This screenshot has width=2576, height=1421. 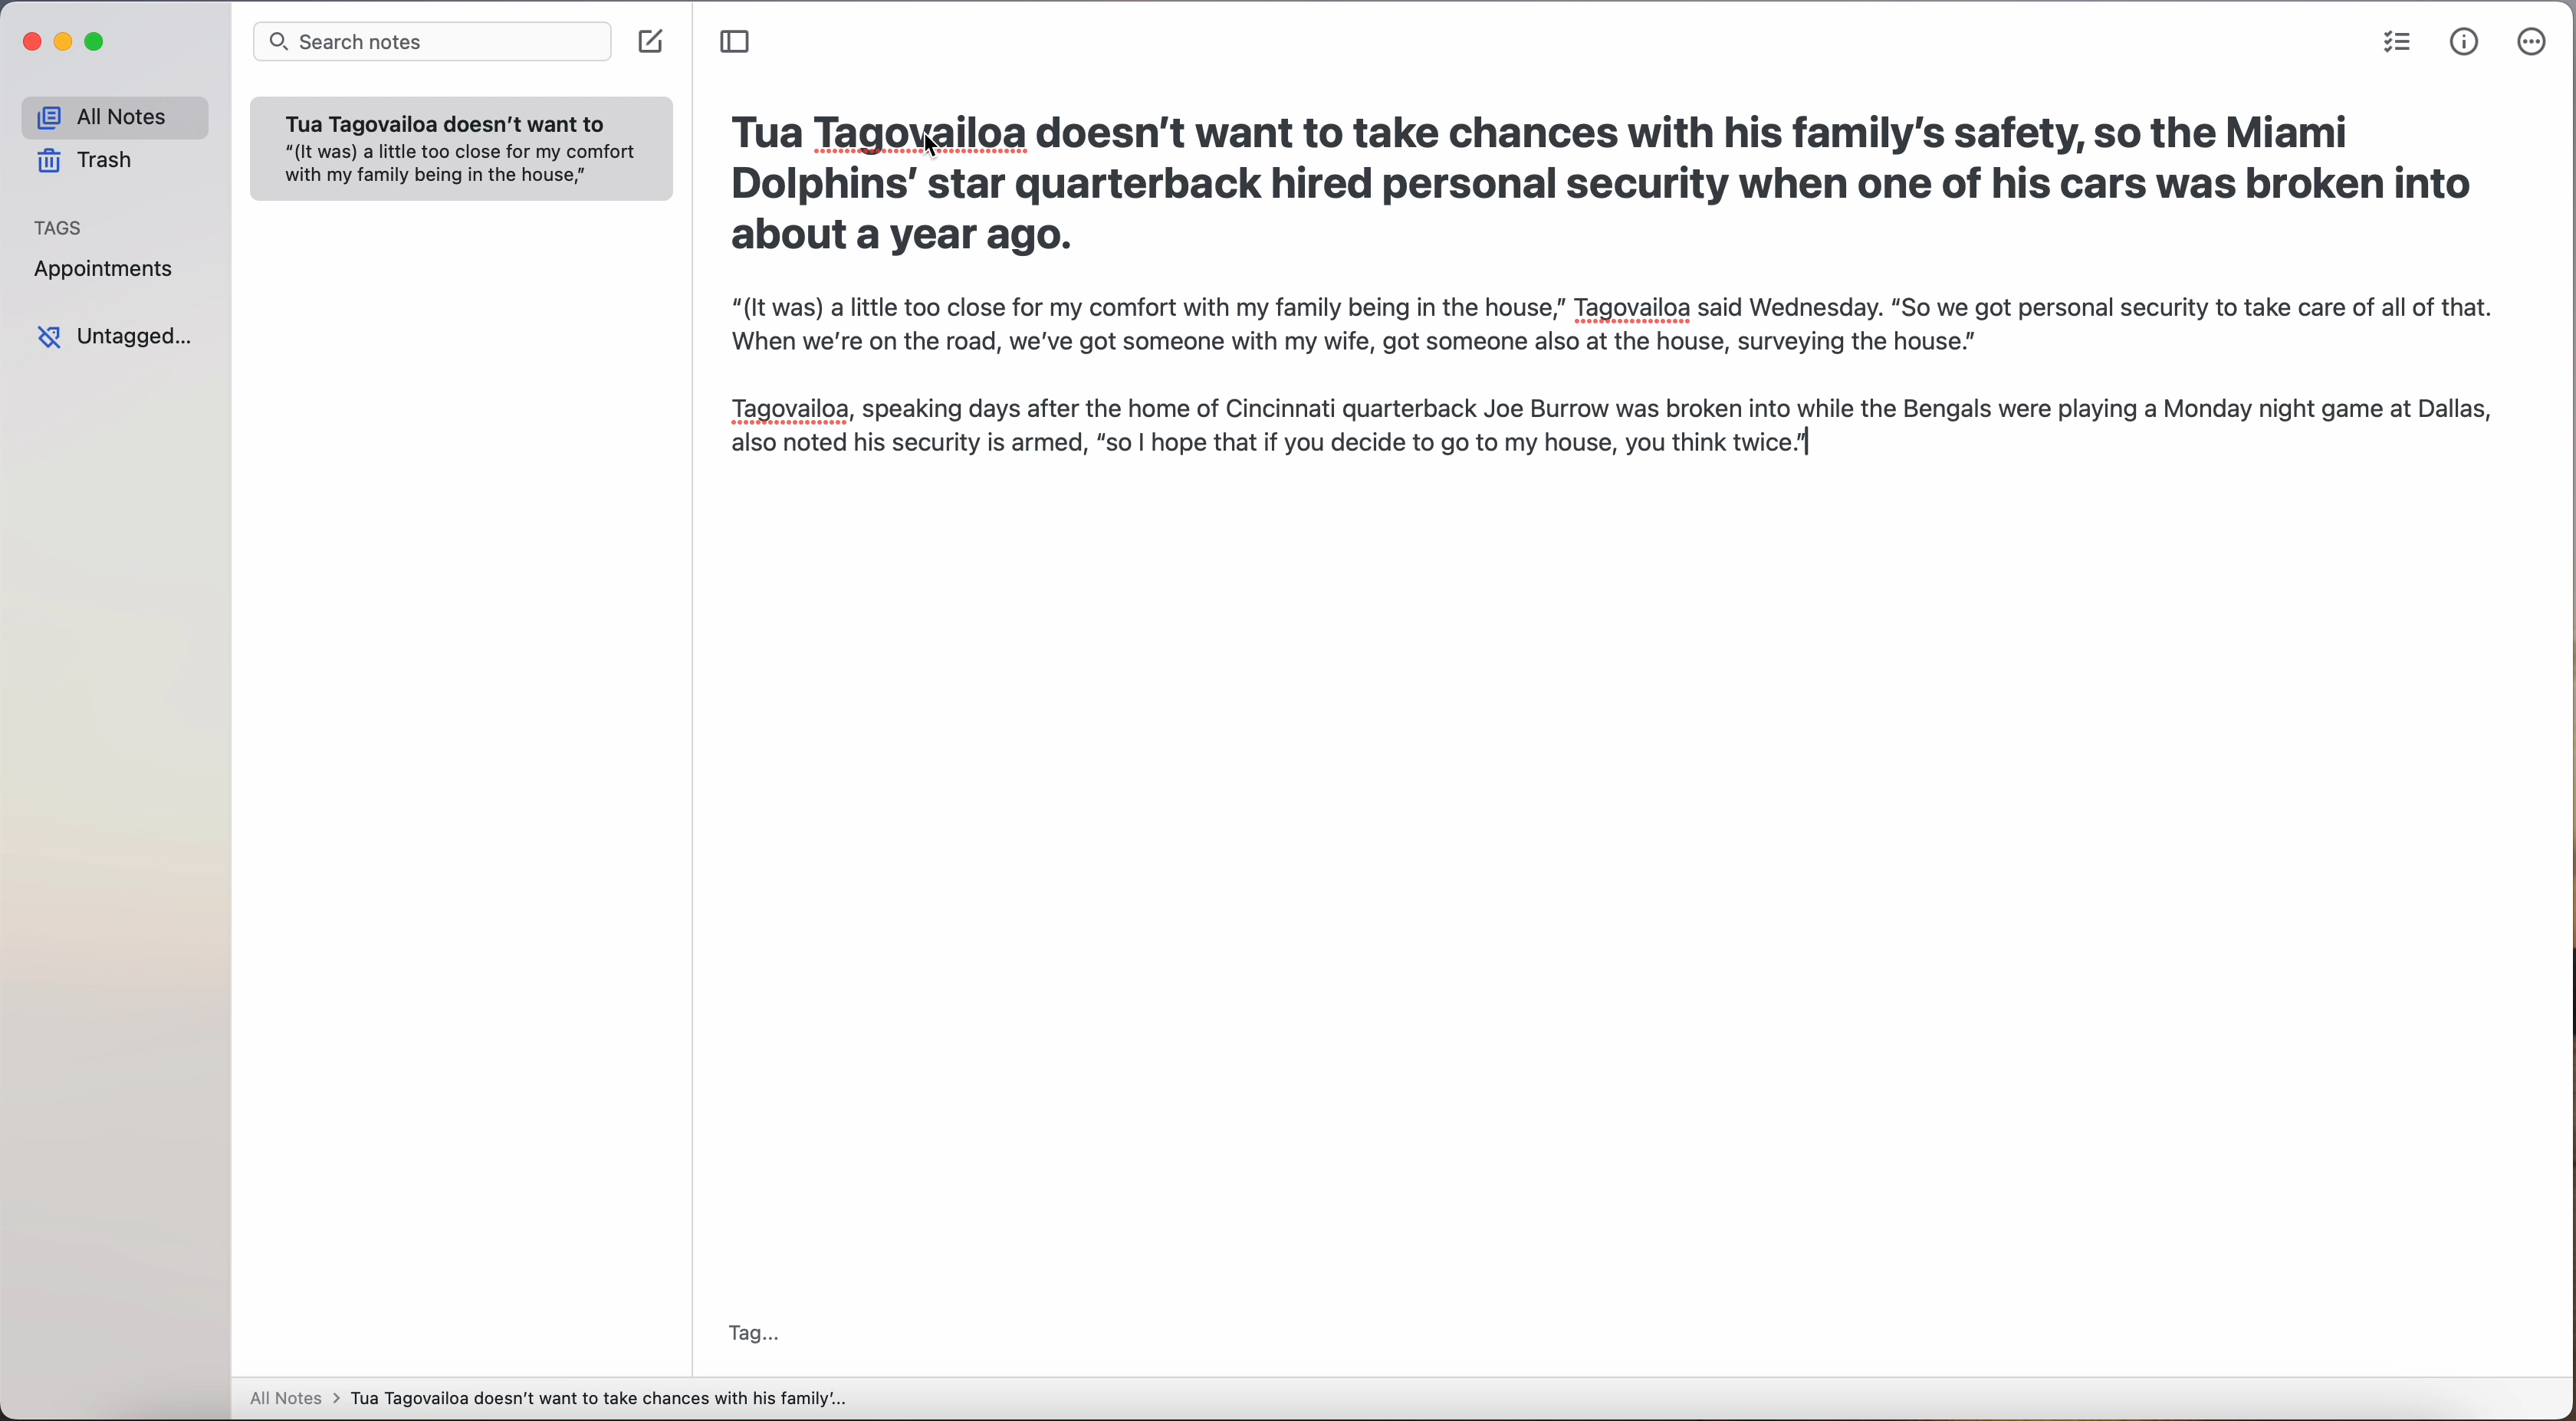 I want to click on create note, so click(x=650, y=44).